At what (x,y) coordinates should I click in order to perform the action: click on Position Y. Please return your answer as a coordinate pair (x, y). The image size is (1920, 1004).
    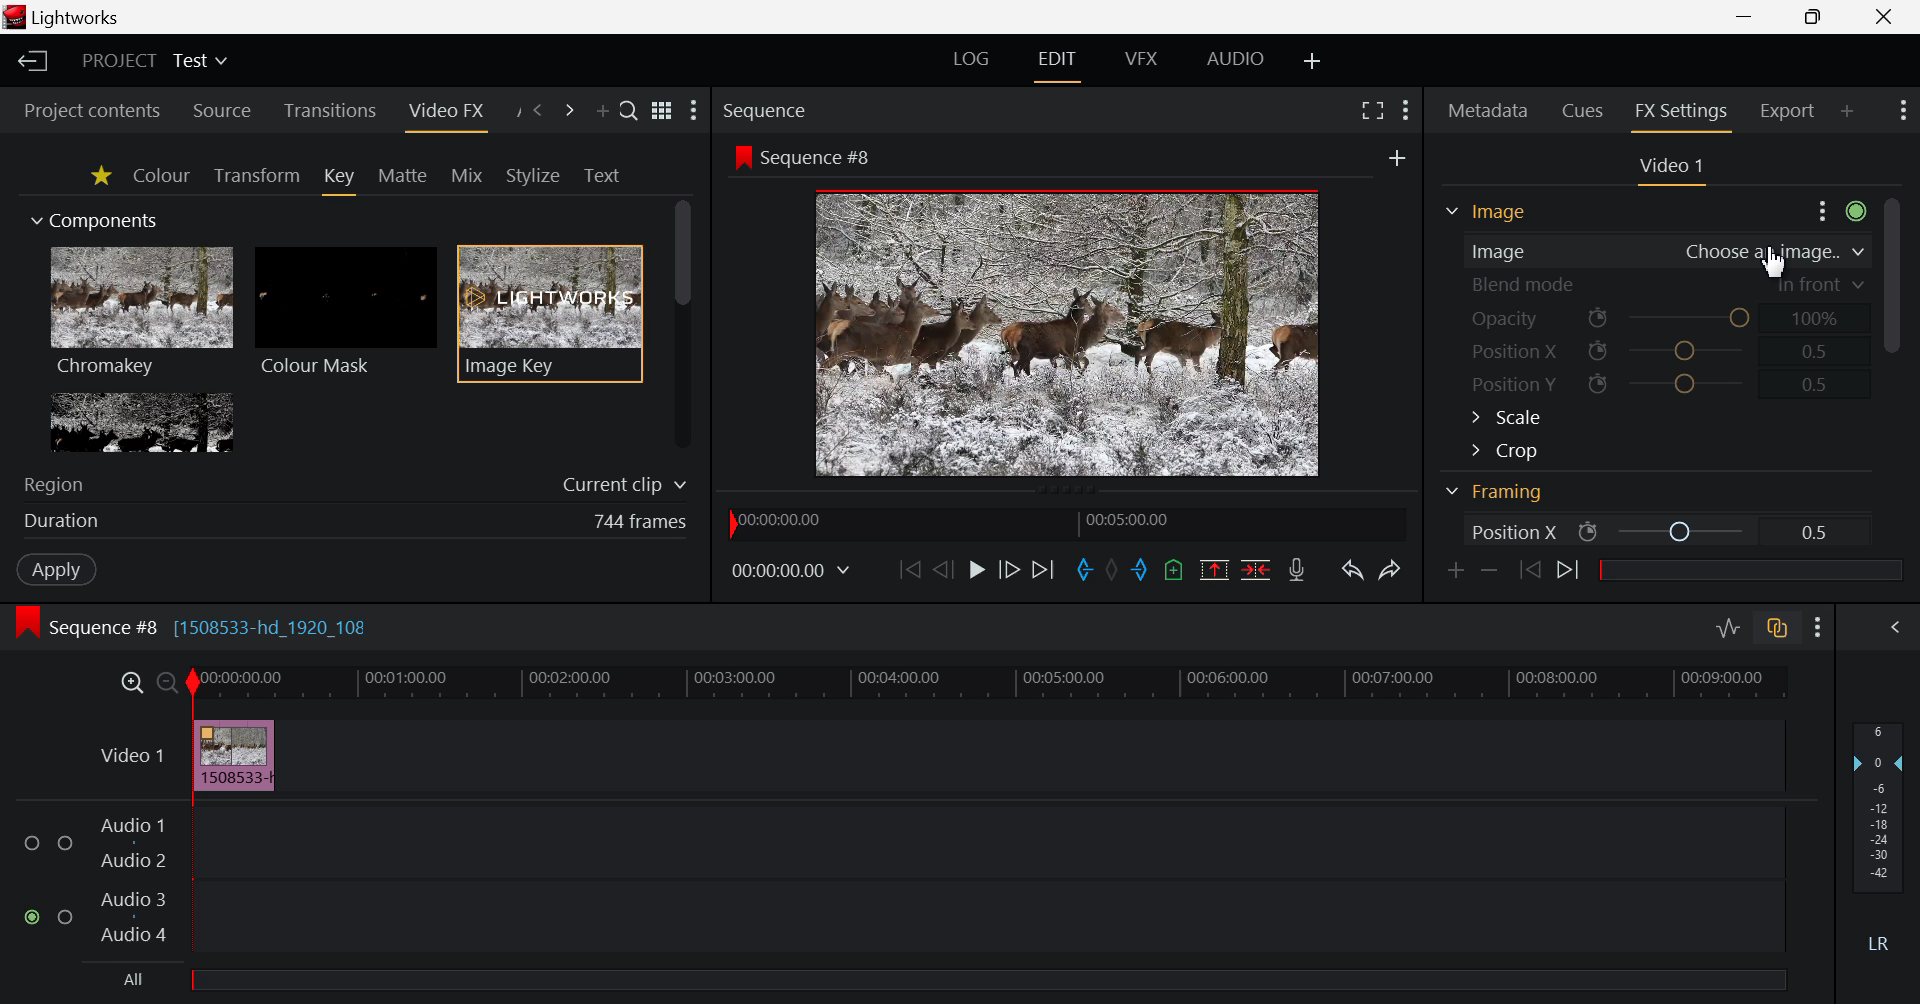
    Looking at the image, I should click on (1511, 384).